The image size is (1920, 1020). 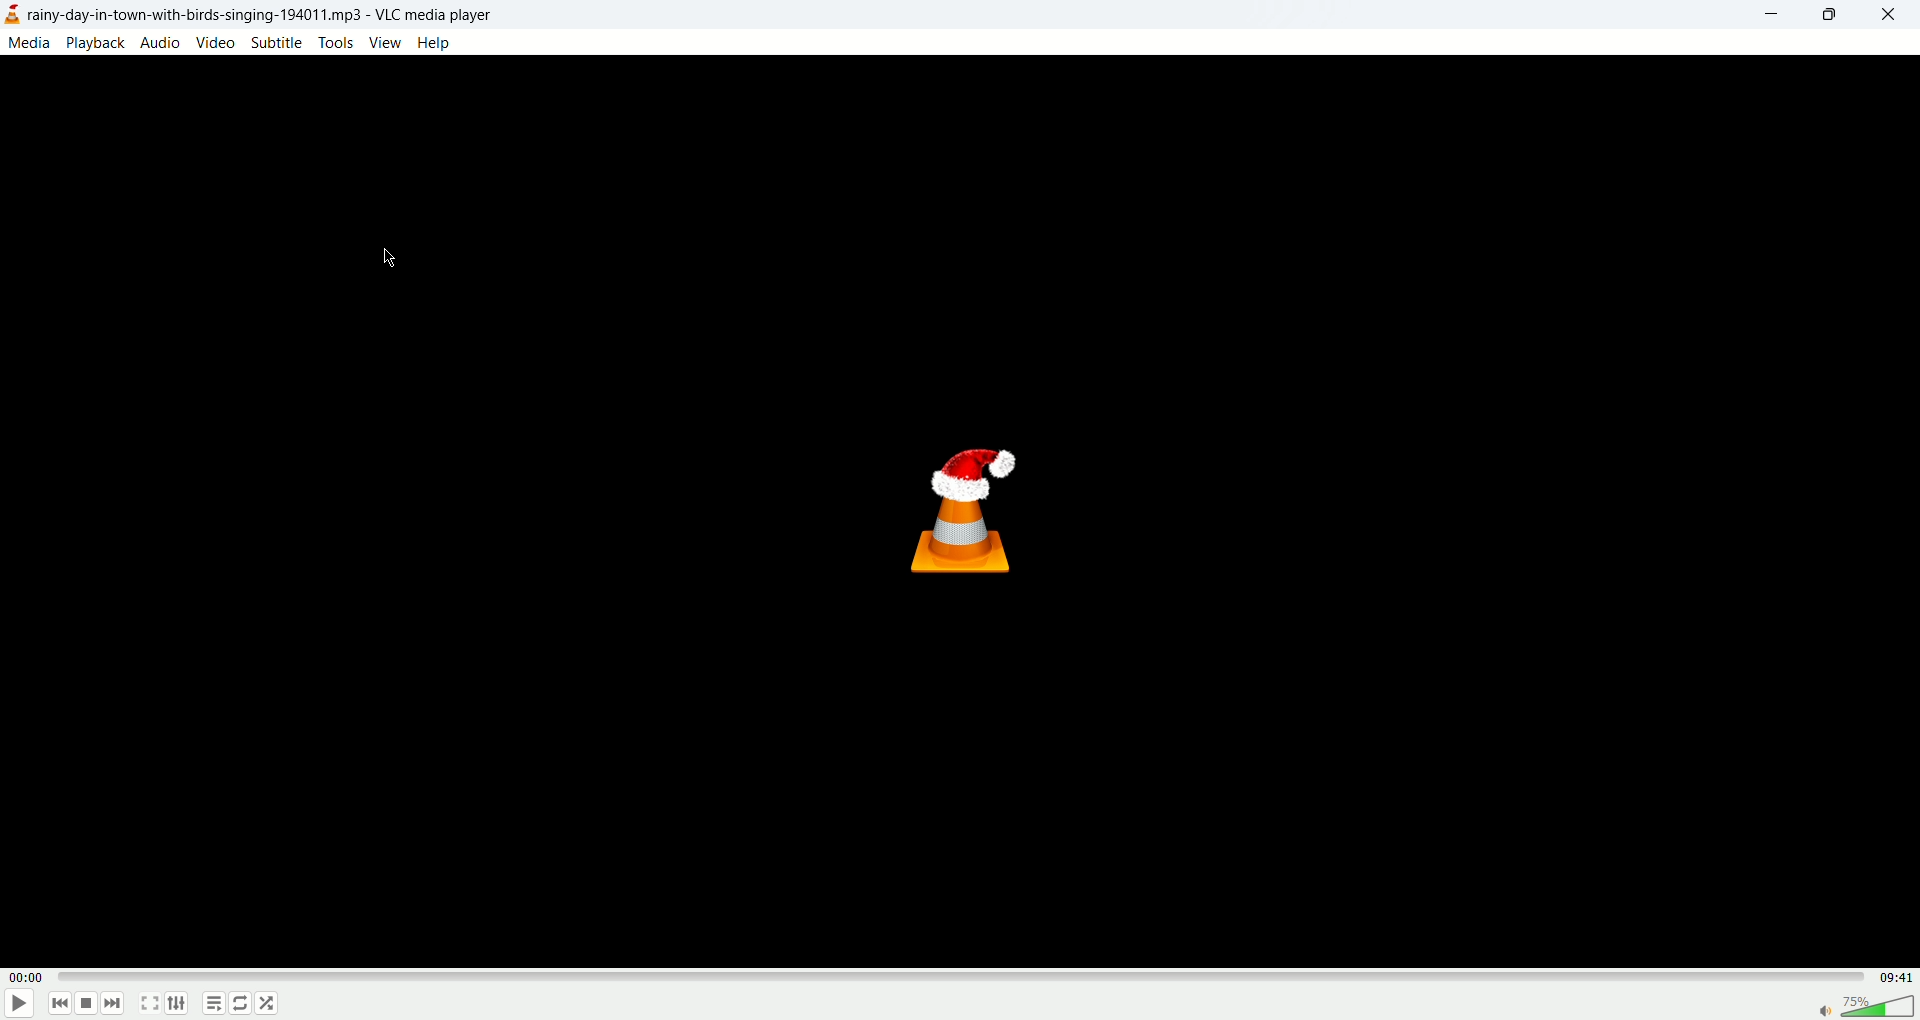 What do you see at coordinates (1767, 17) in the screenshot?
I see `minimize` at bounding box center [1767, 17].